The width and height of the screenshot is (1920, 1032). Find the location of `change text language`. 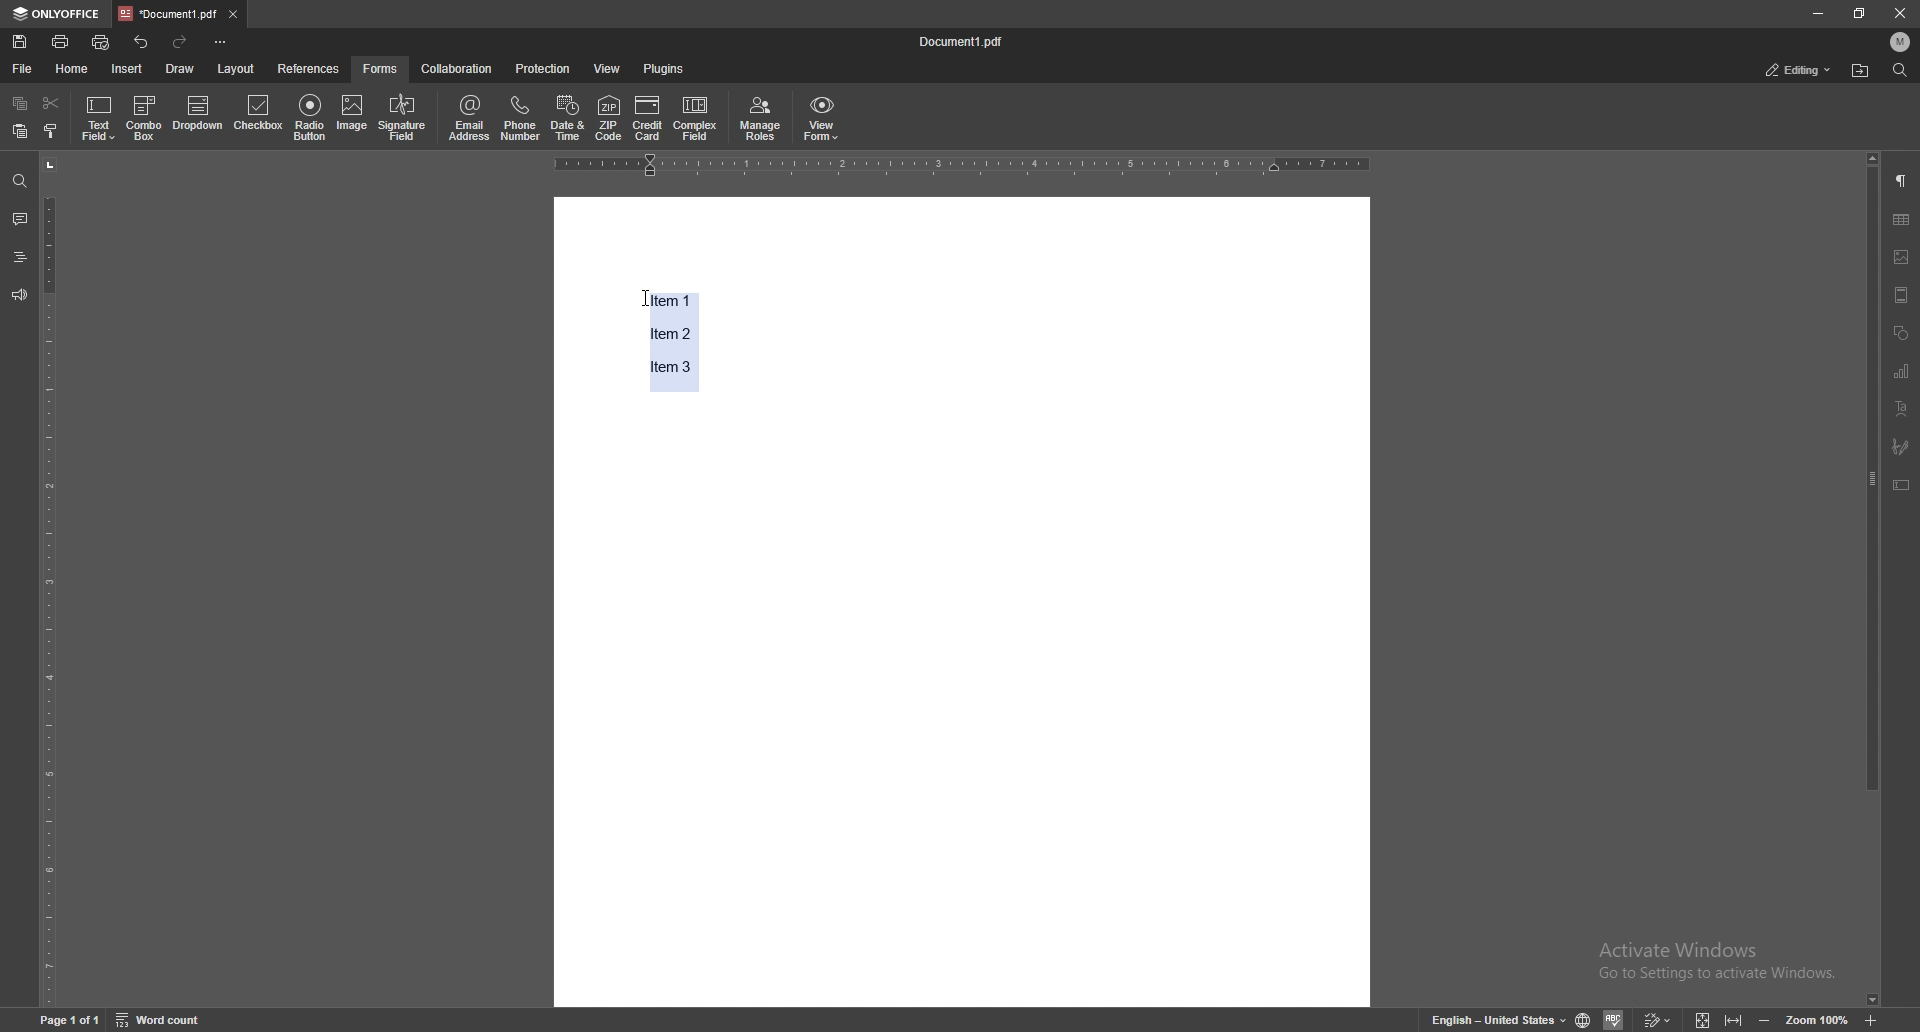

change text language is located at coordinates (1497, 1018).